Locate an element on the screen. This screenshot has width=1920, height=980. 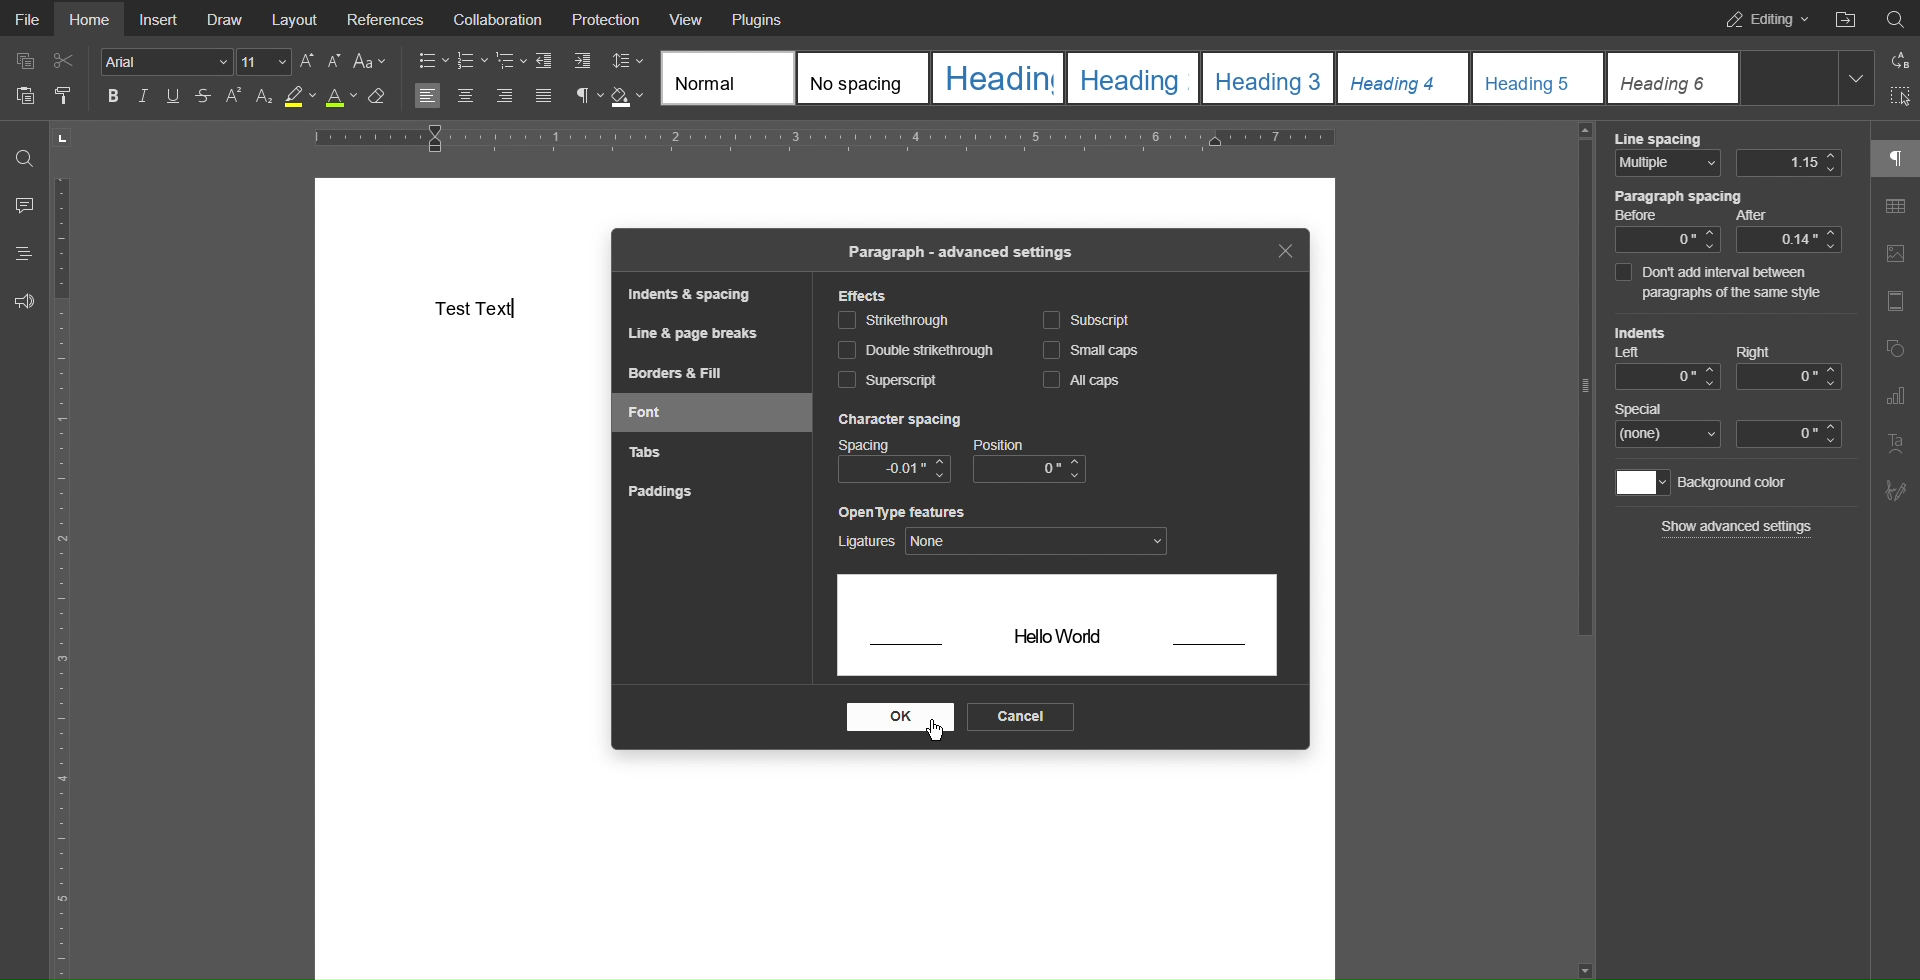
Highlight is located at coordinates (300, 97).